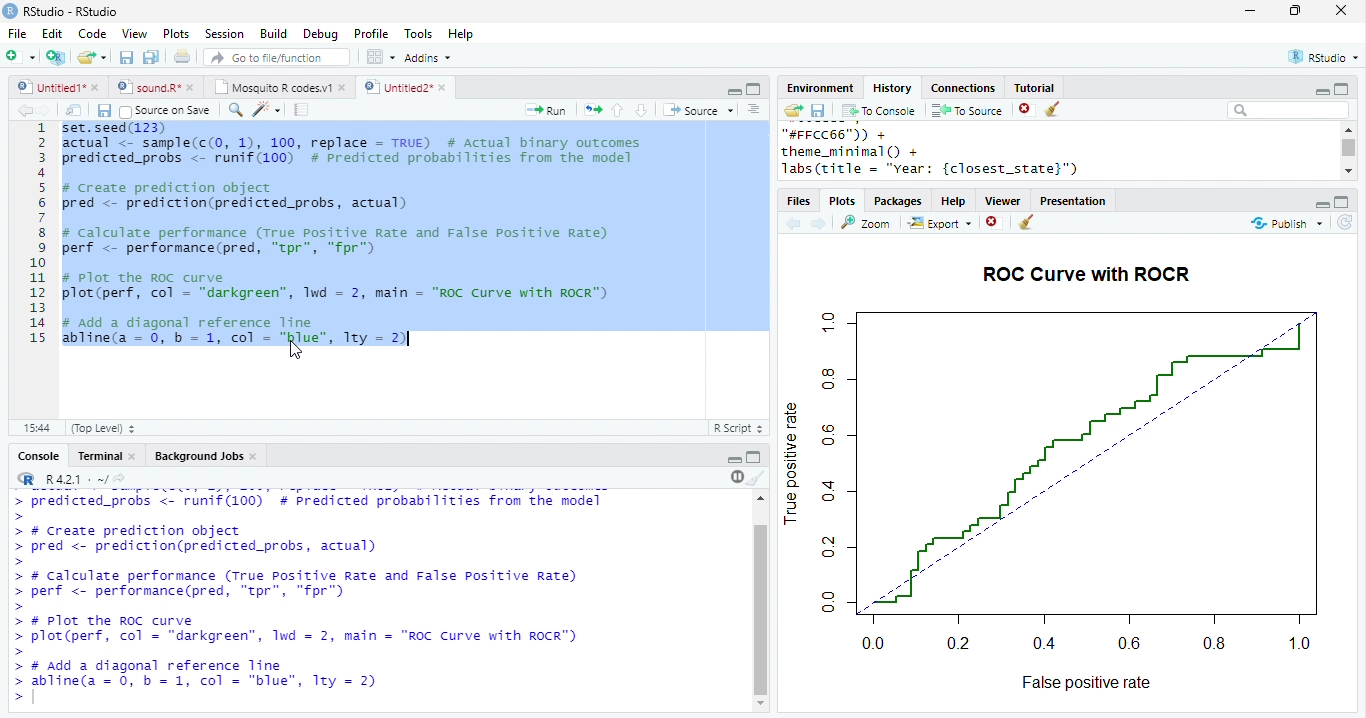  I want to click on scroll up, so click(1347, 129).